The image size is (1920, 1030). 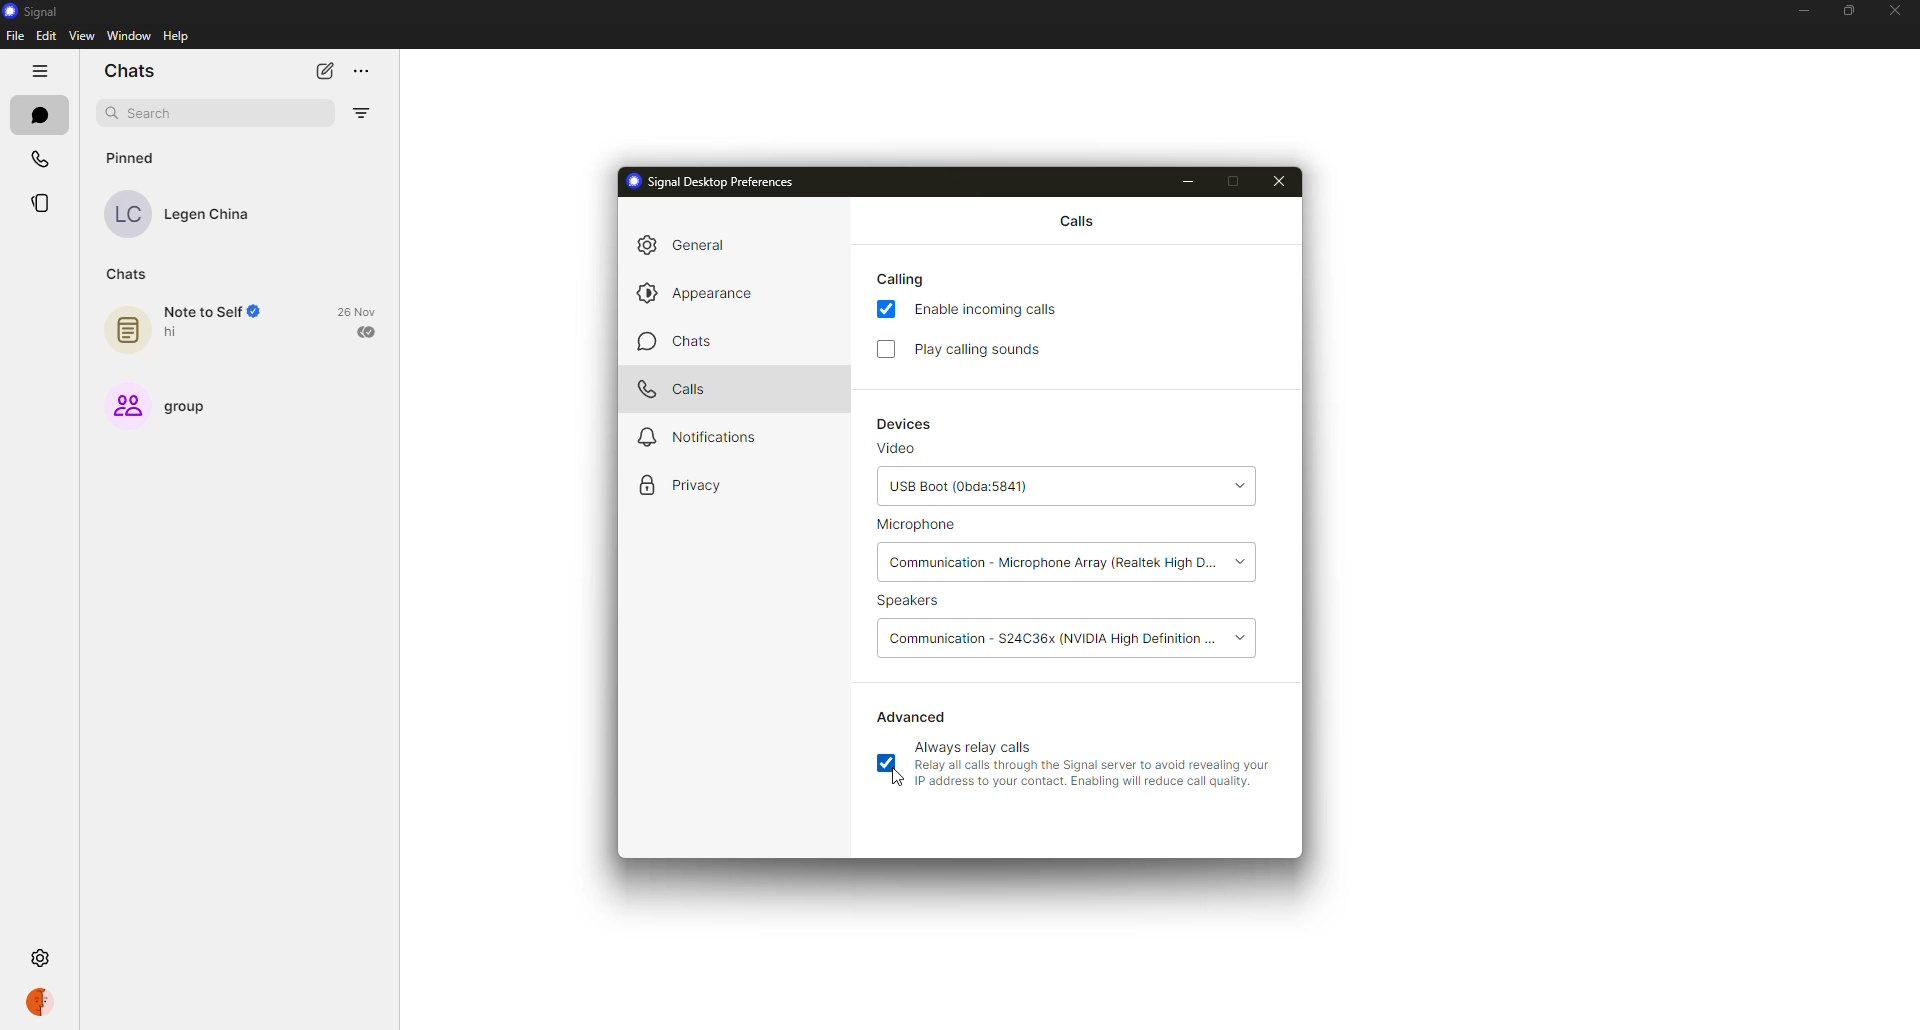 What do you see at coordinates (1096, 777) in the screenshot?
I see `Deley of all calls through the Signal server to avoid revealing your IP adress to your contact. Enabling it will reduce call quality.` at bounding box center [1096, 777].